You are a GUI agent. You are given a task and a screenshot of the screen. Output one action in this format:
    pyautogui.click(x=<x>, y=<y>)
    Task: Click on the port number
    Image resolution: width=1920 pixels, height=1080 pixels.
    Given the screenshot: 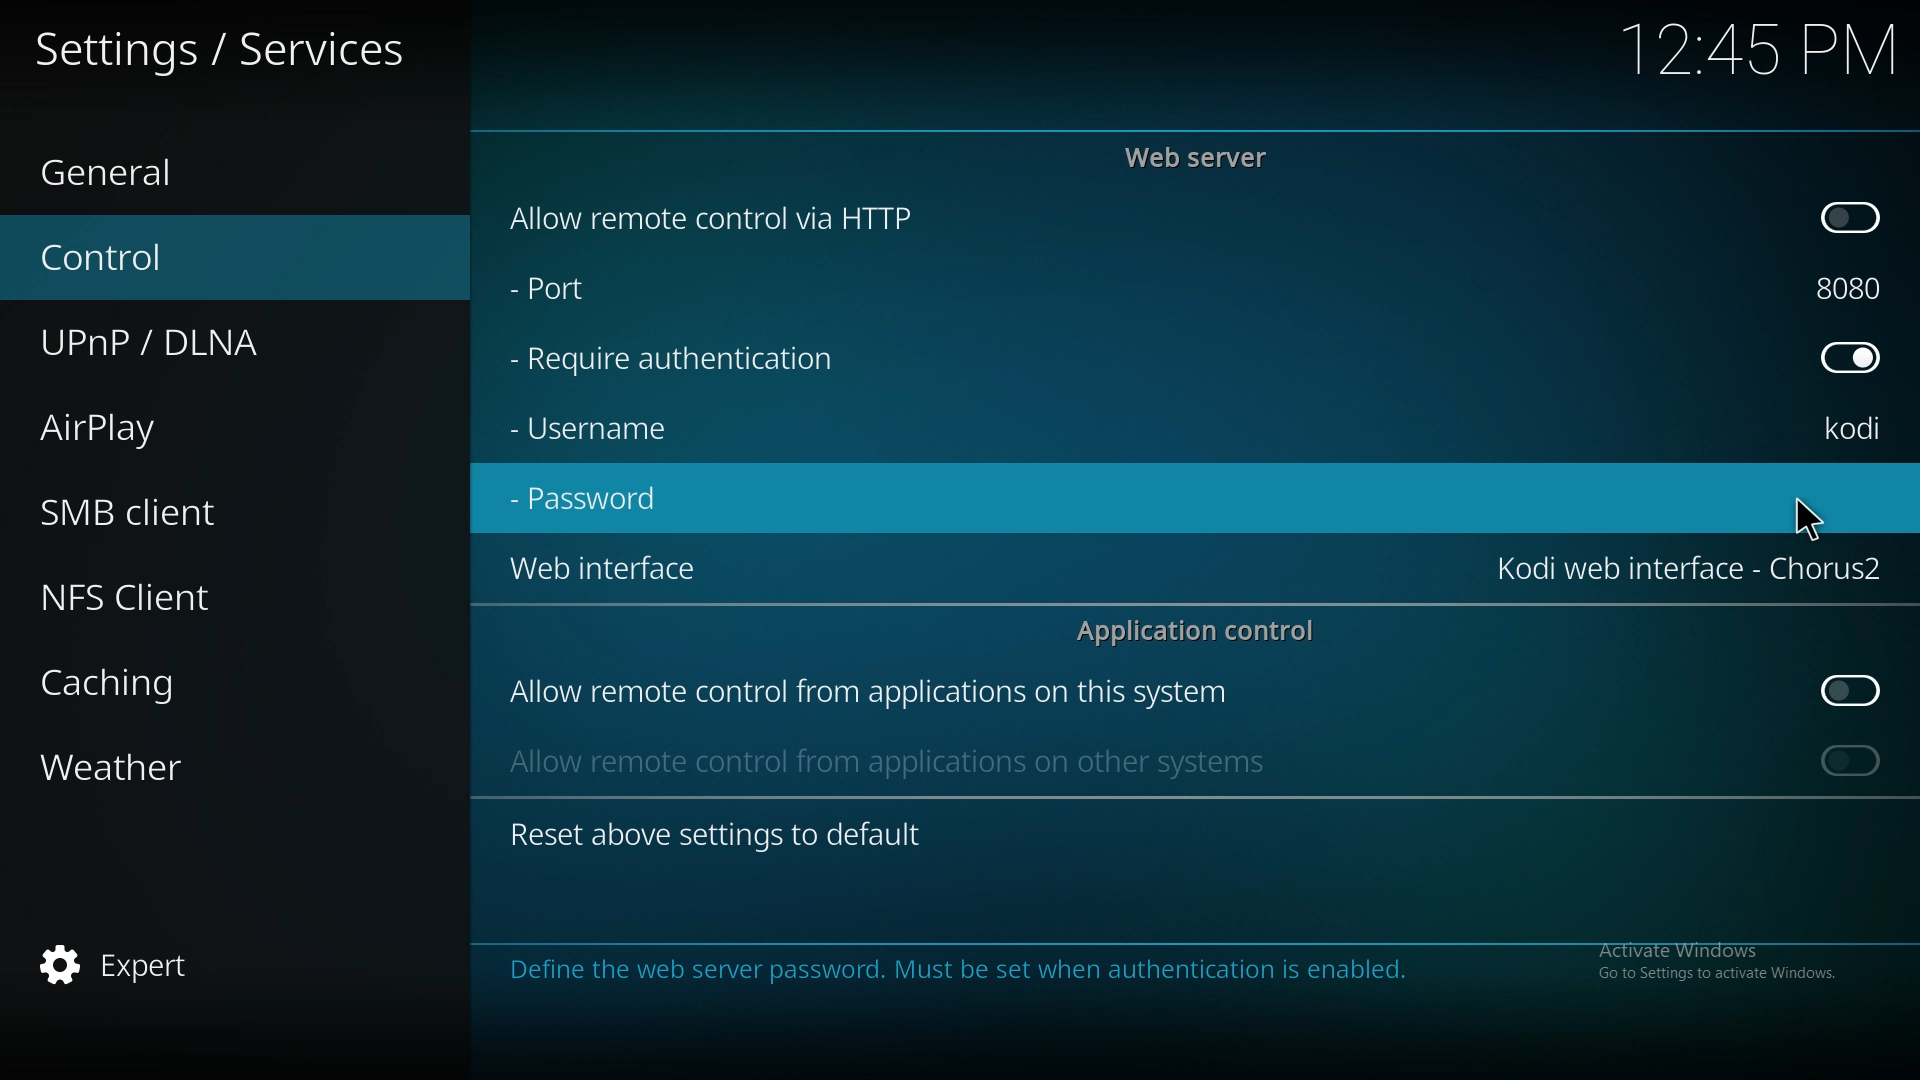 What is the action you would take?
    pyautogui.click(x=1854, y=284)
    